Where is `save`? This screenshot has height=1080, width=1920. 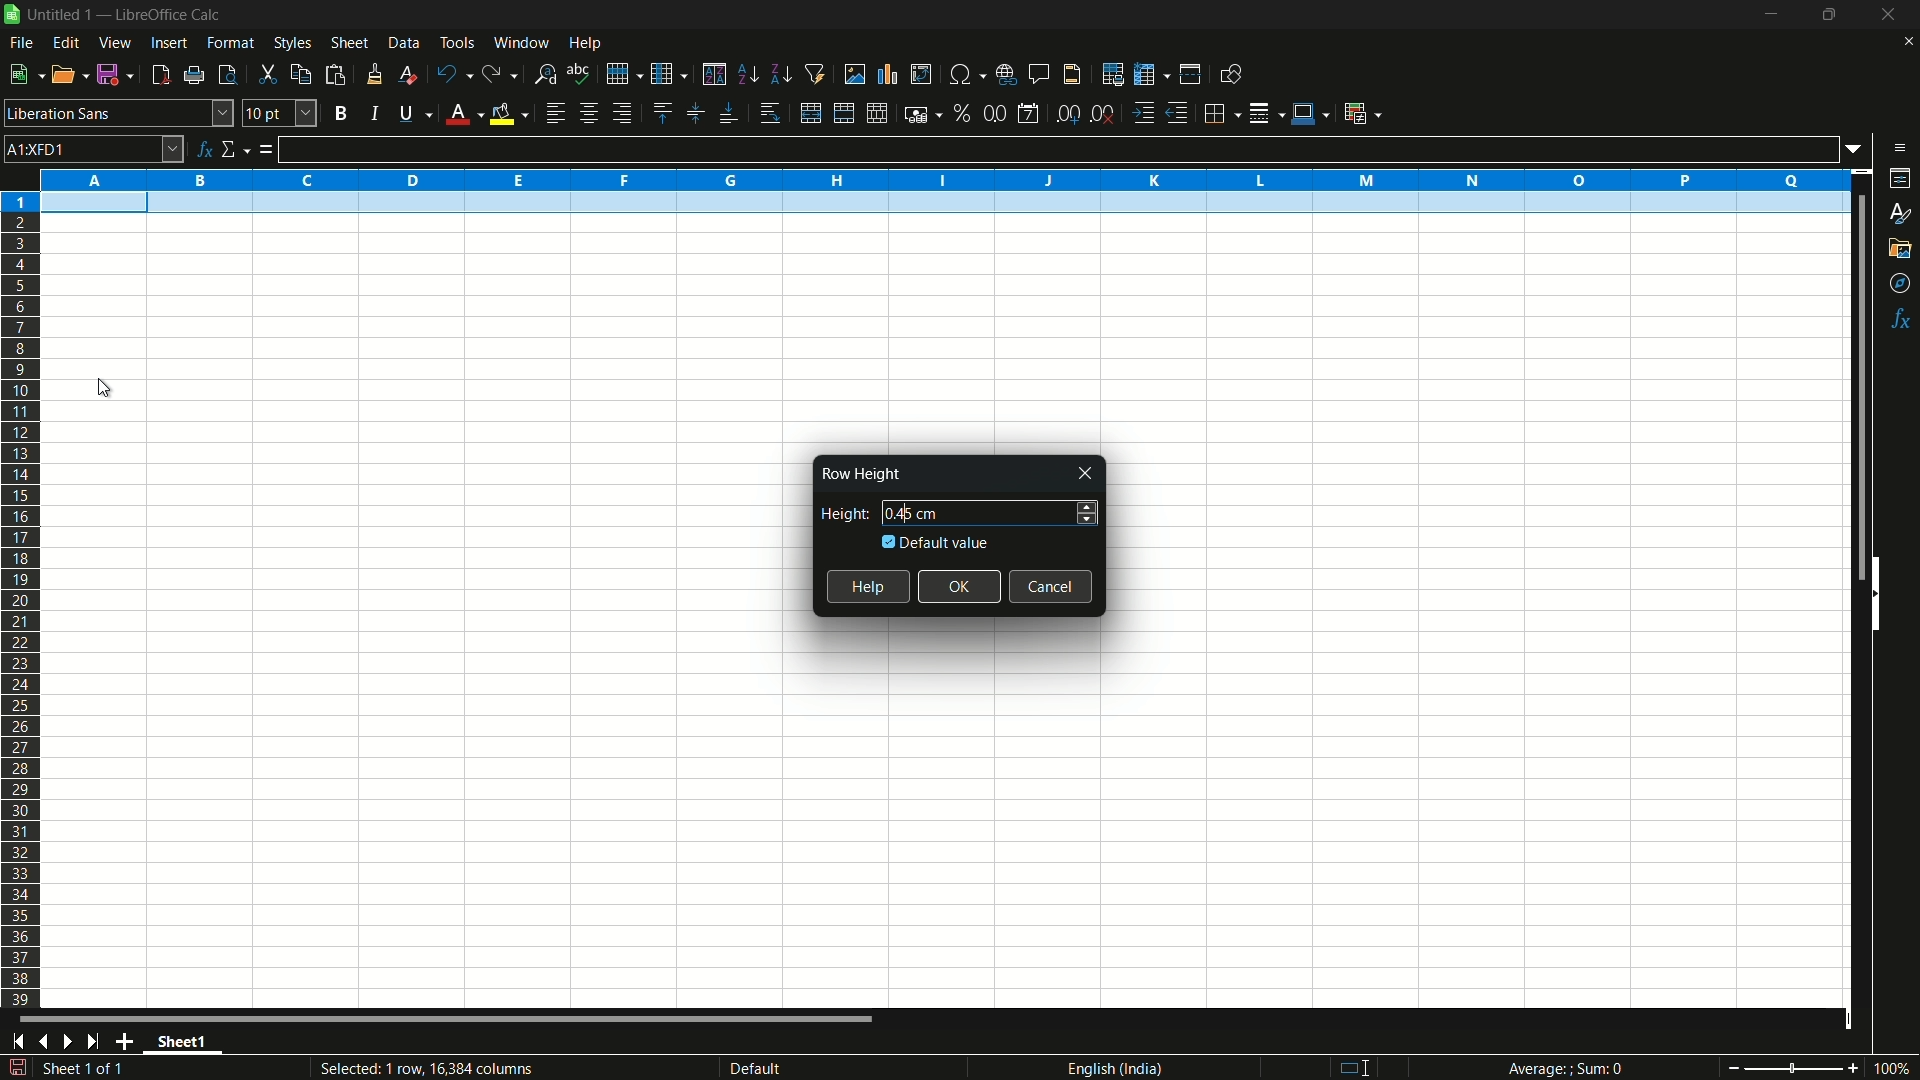
save is located at coordinates (117, 75).